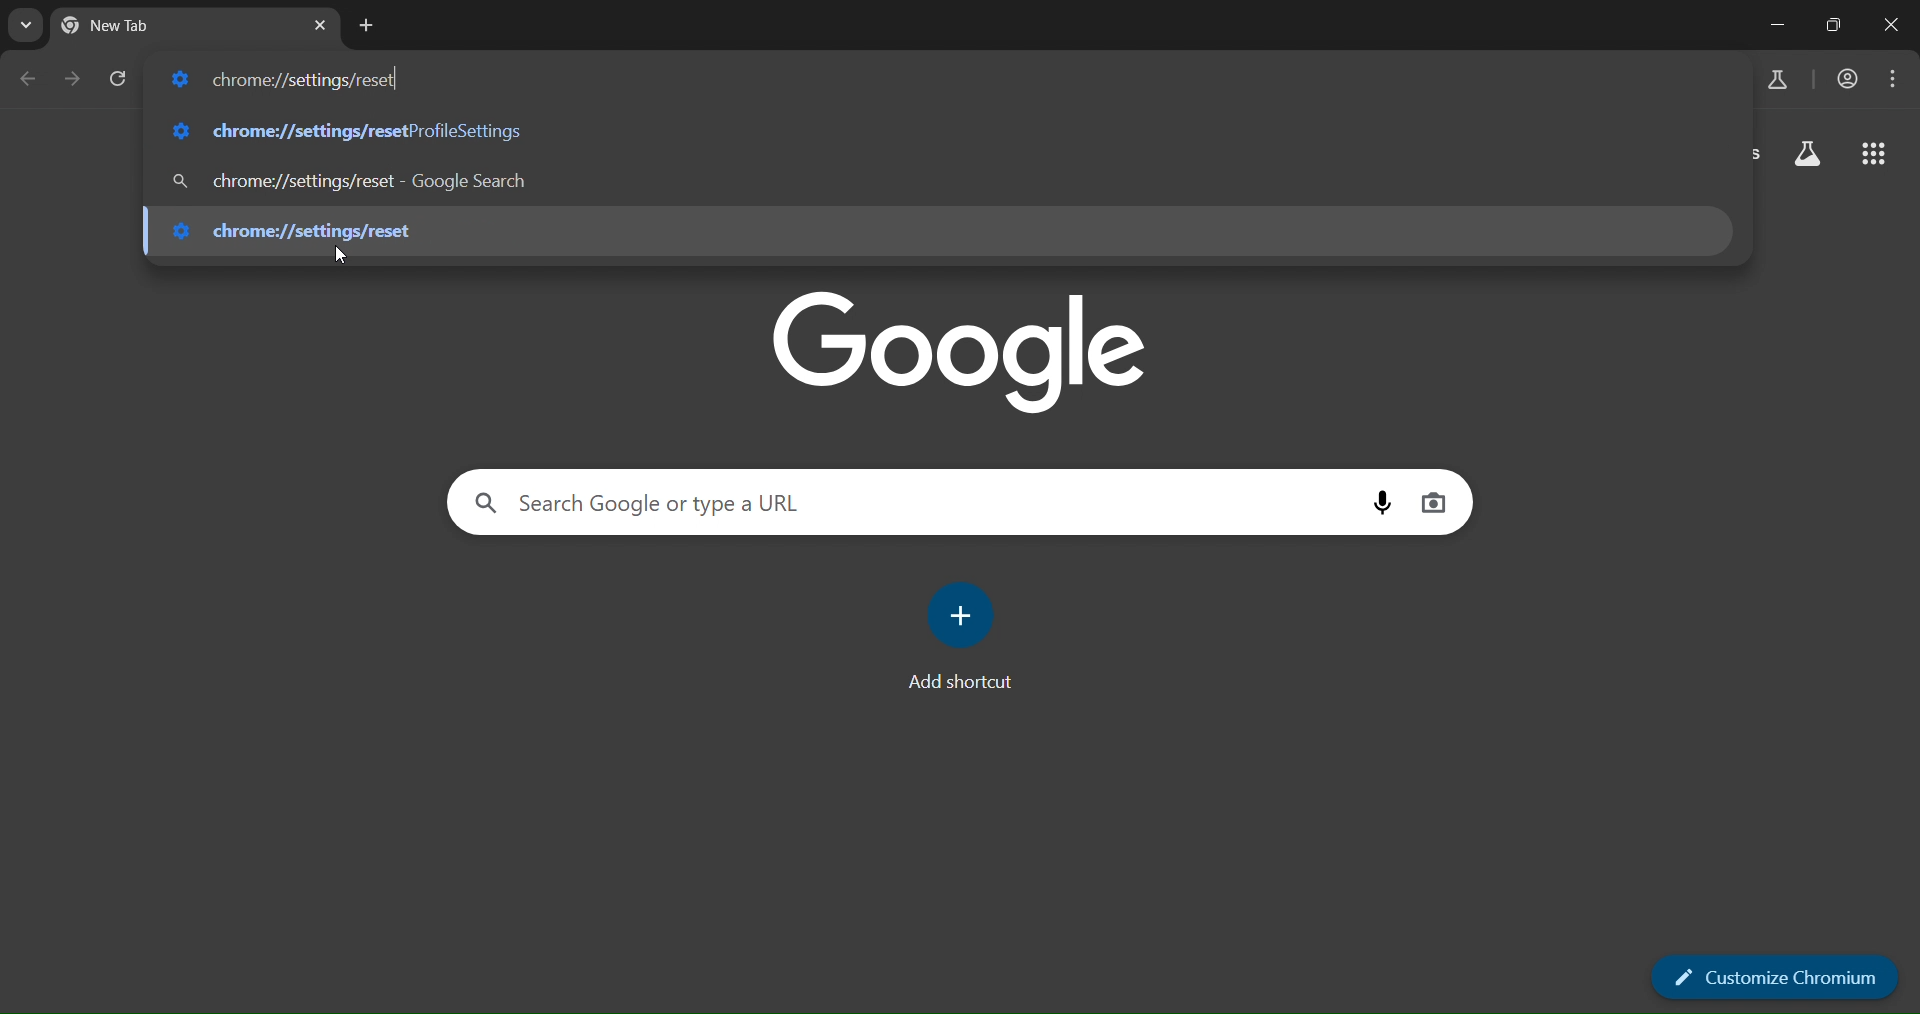 This screenshot has width=1920, height=1014. I want to click on cursor, so click(341, 256).